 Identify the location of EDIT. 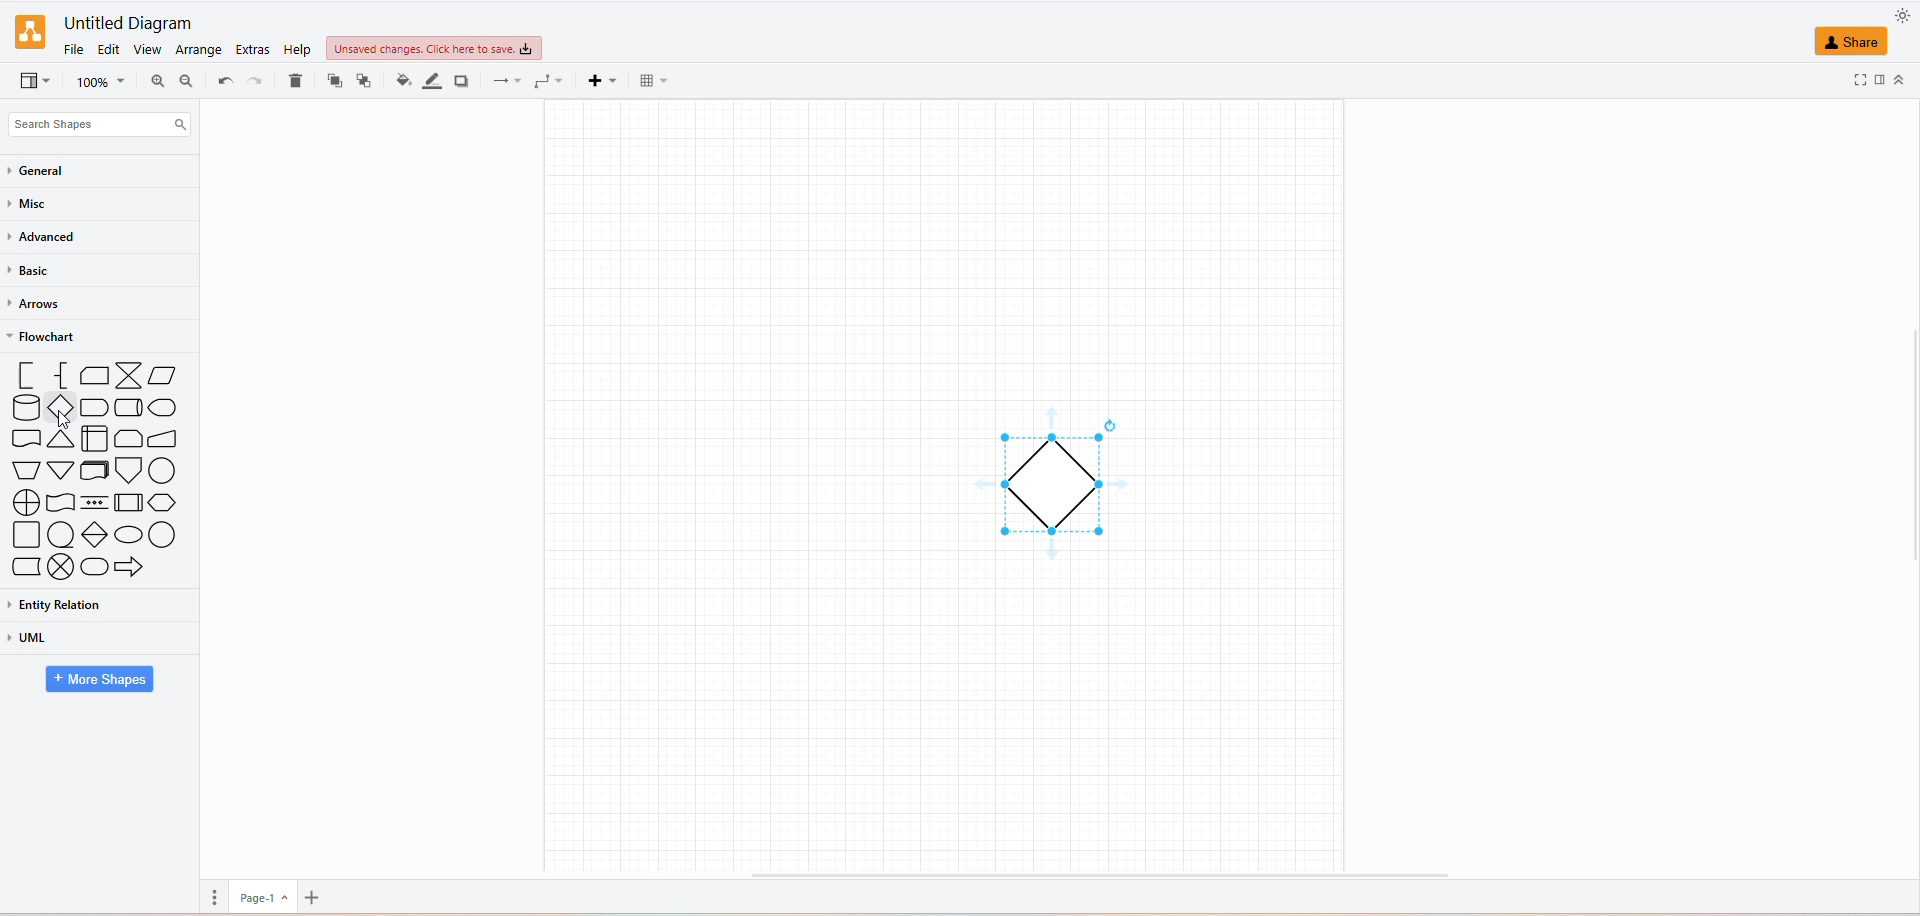
(112, 48).